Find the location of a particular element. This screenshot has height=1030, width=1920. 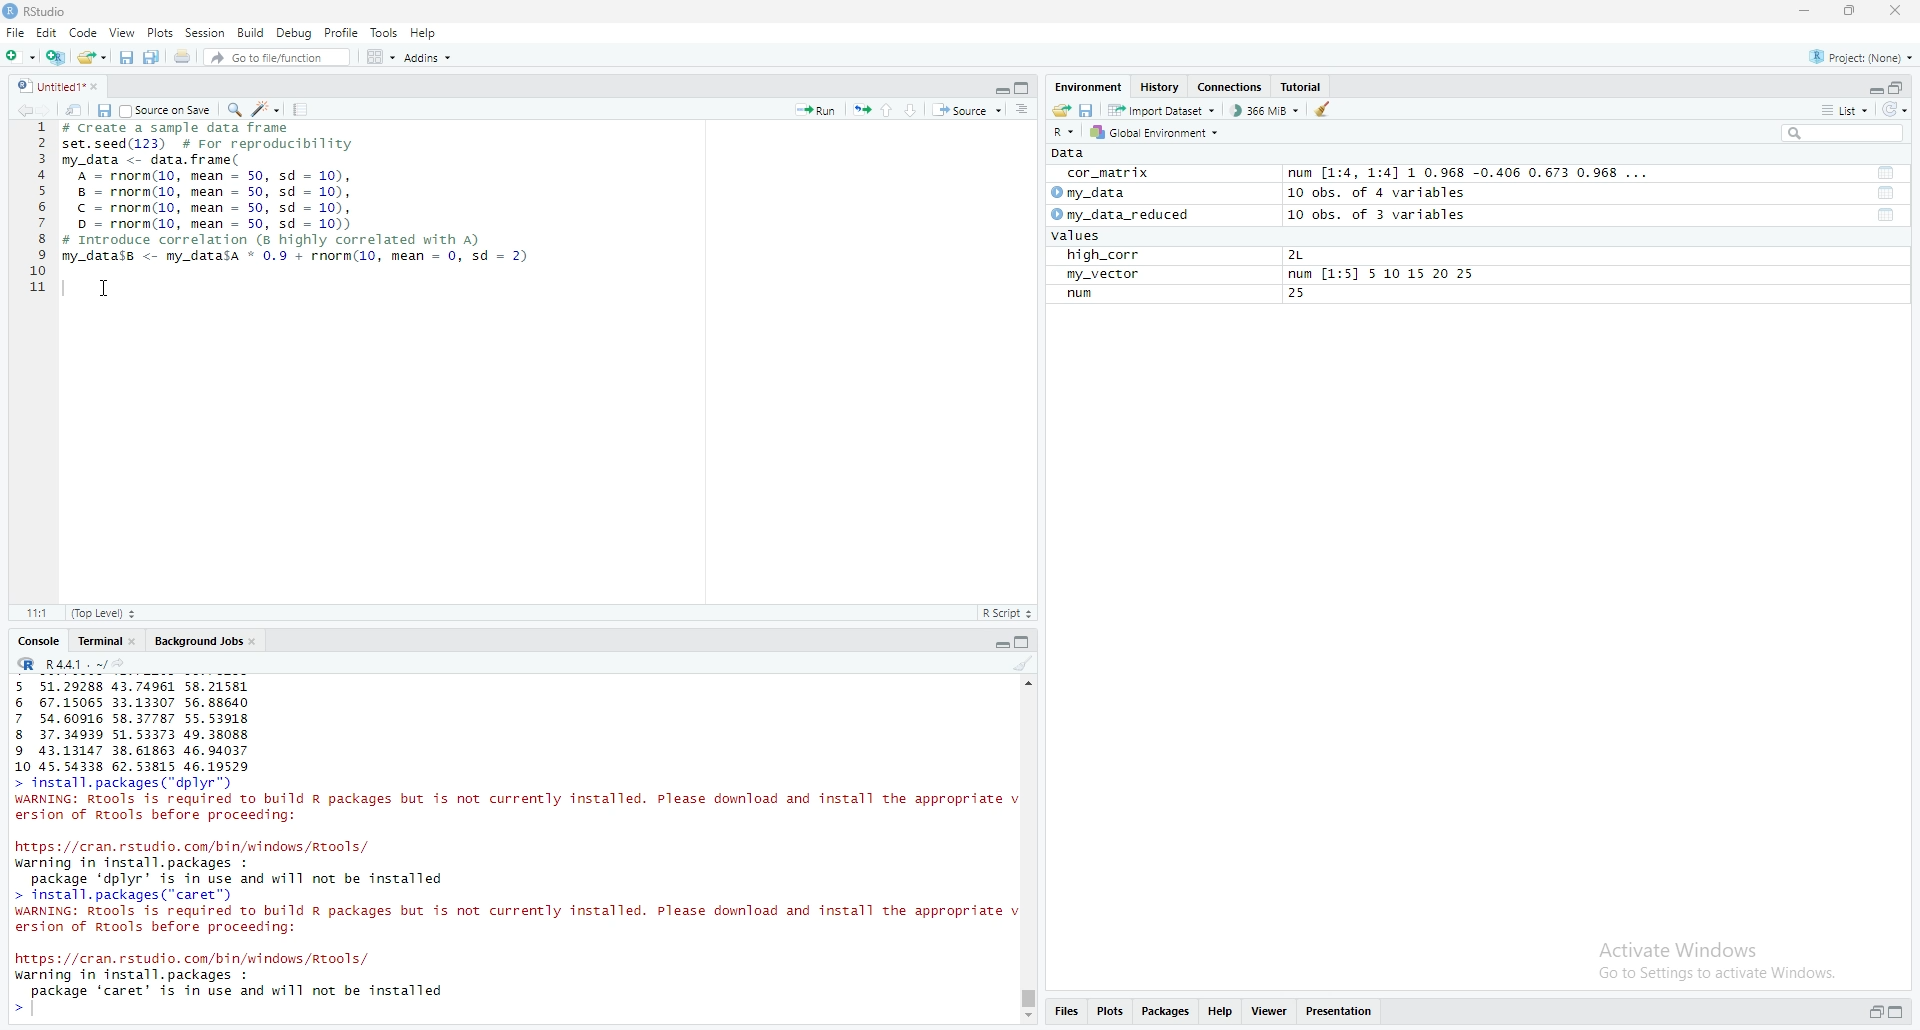

Presentations is located at coordinates (1341, 1011).